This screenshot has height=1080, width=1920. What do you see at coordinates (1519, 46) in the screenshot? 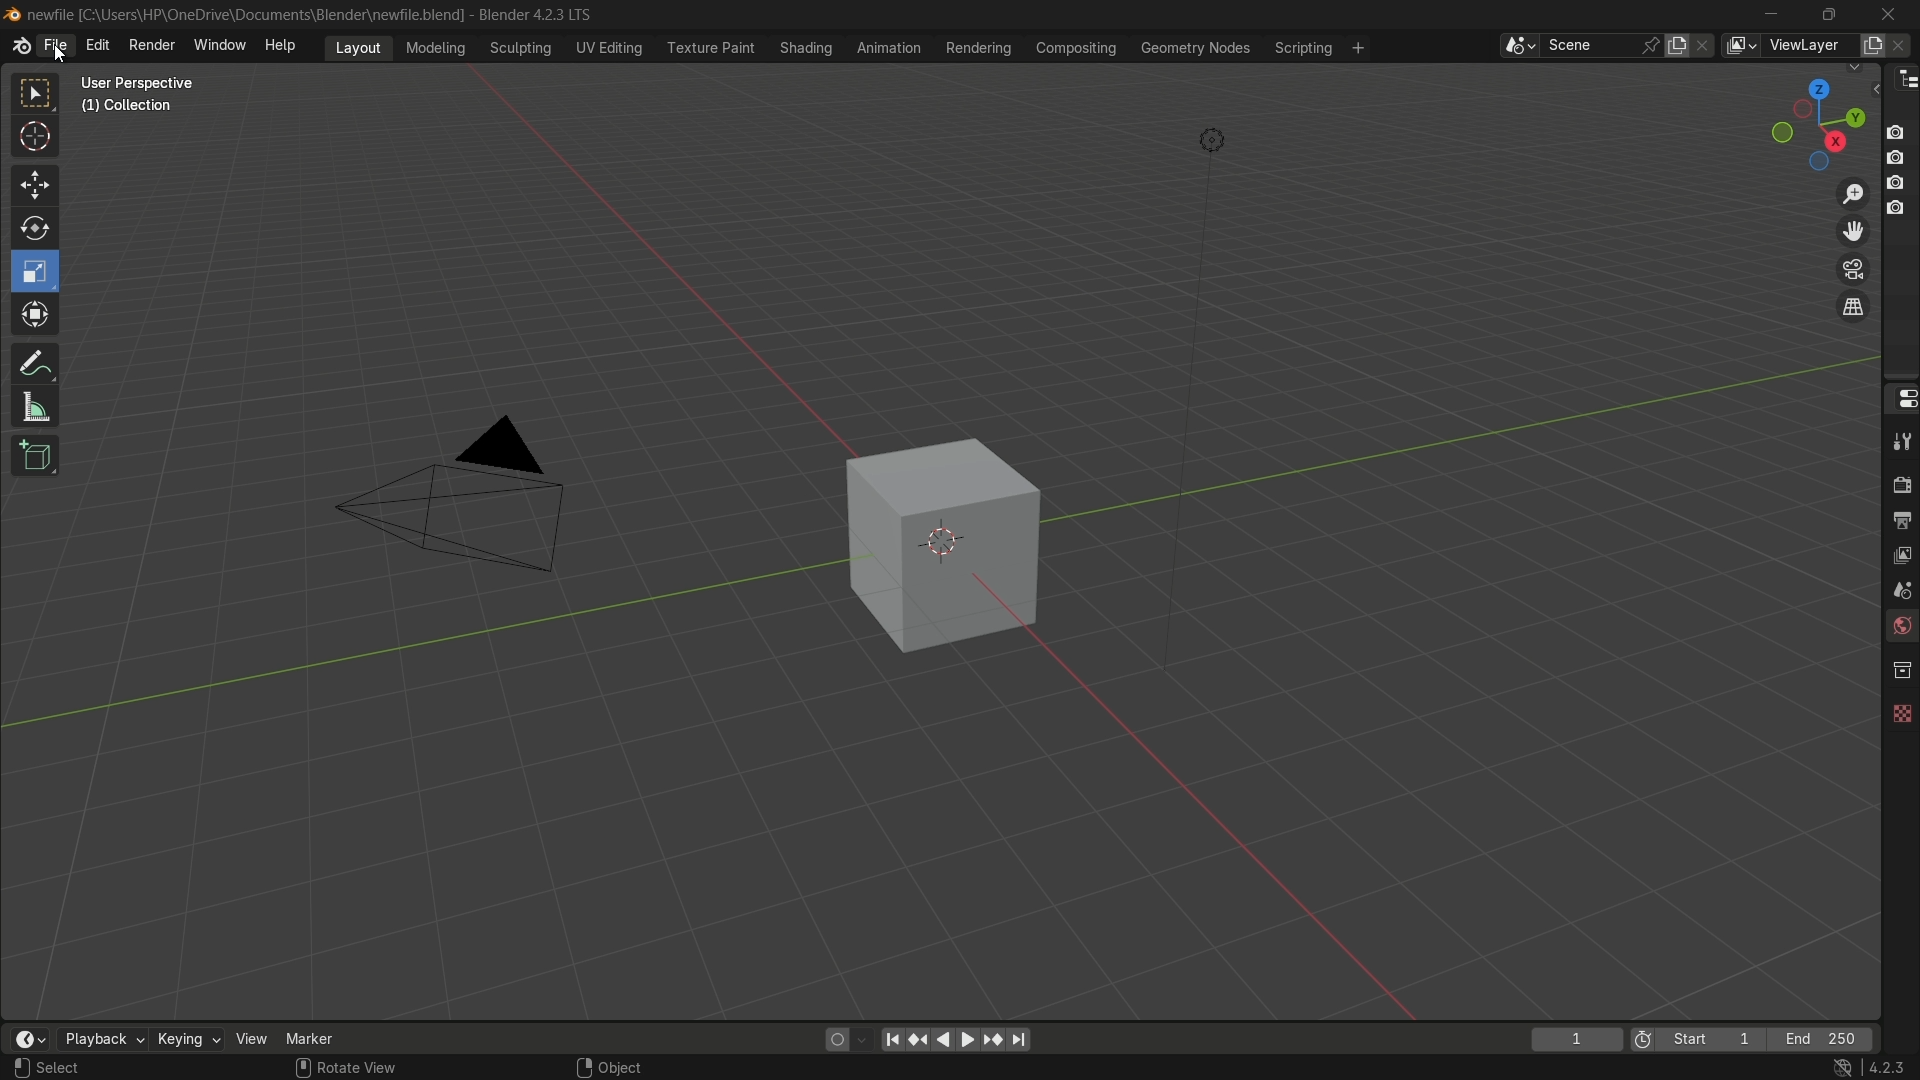
I see `browse scenes` at bounding box center [1519, 46].